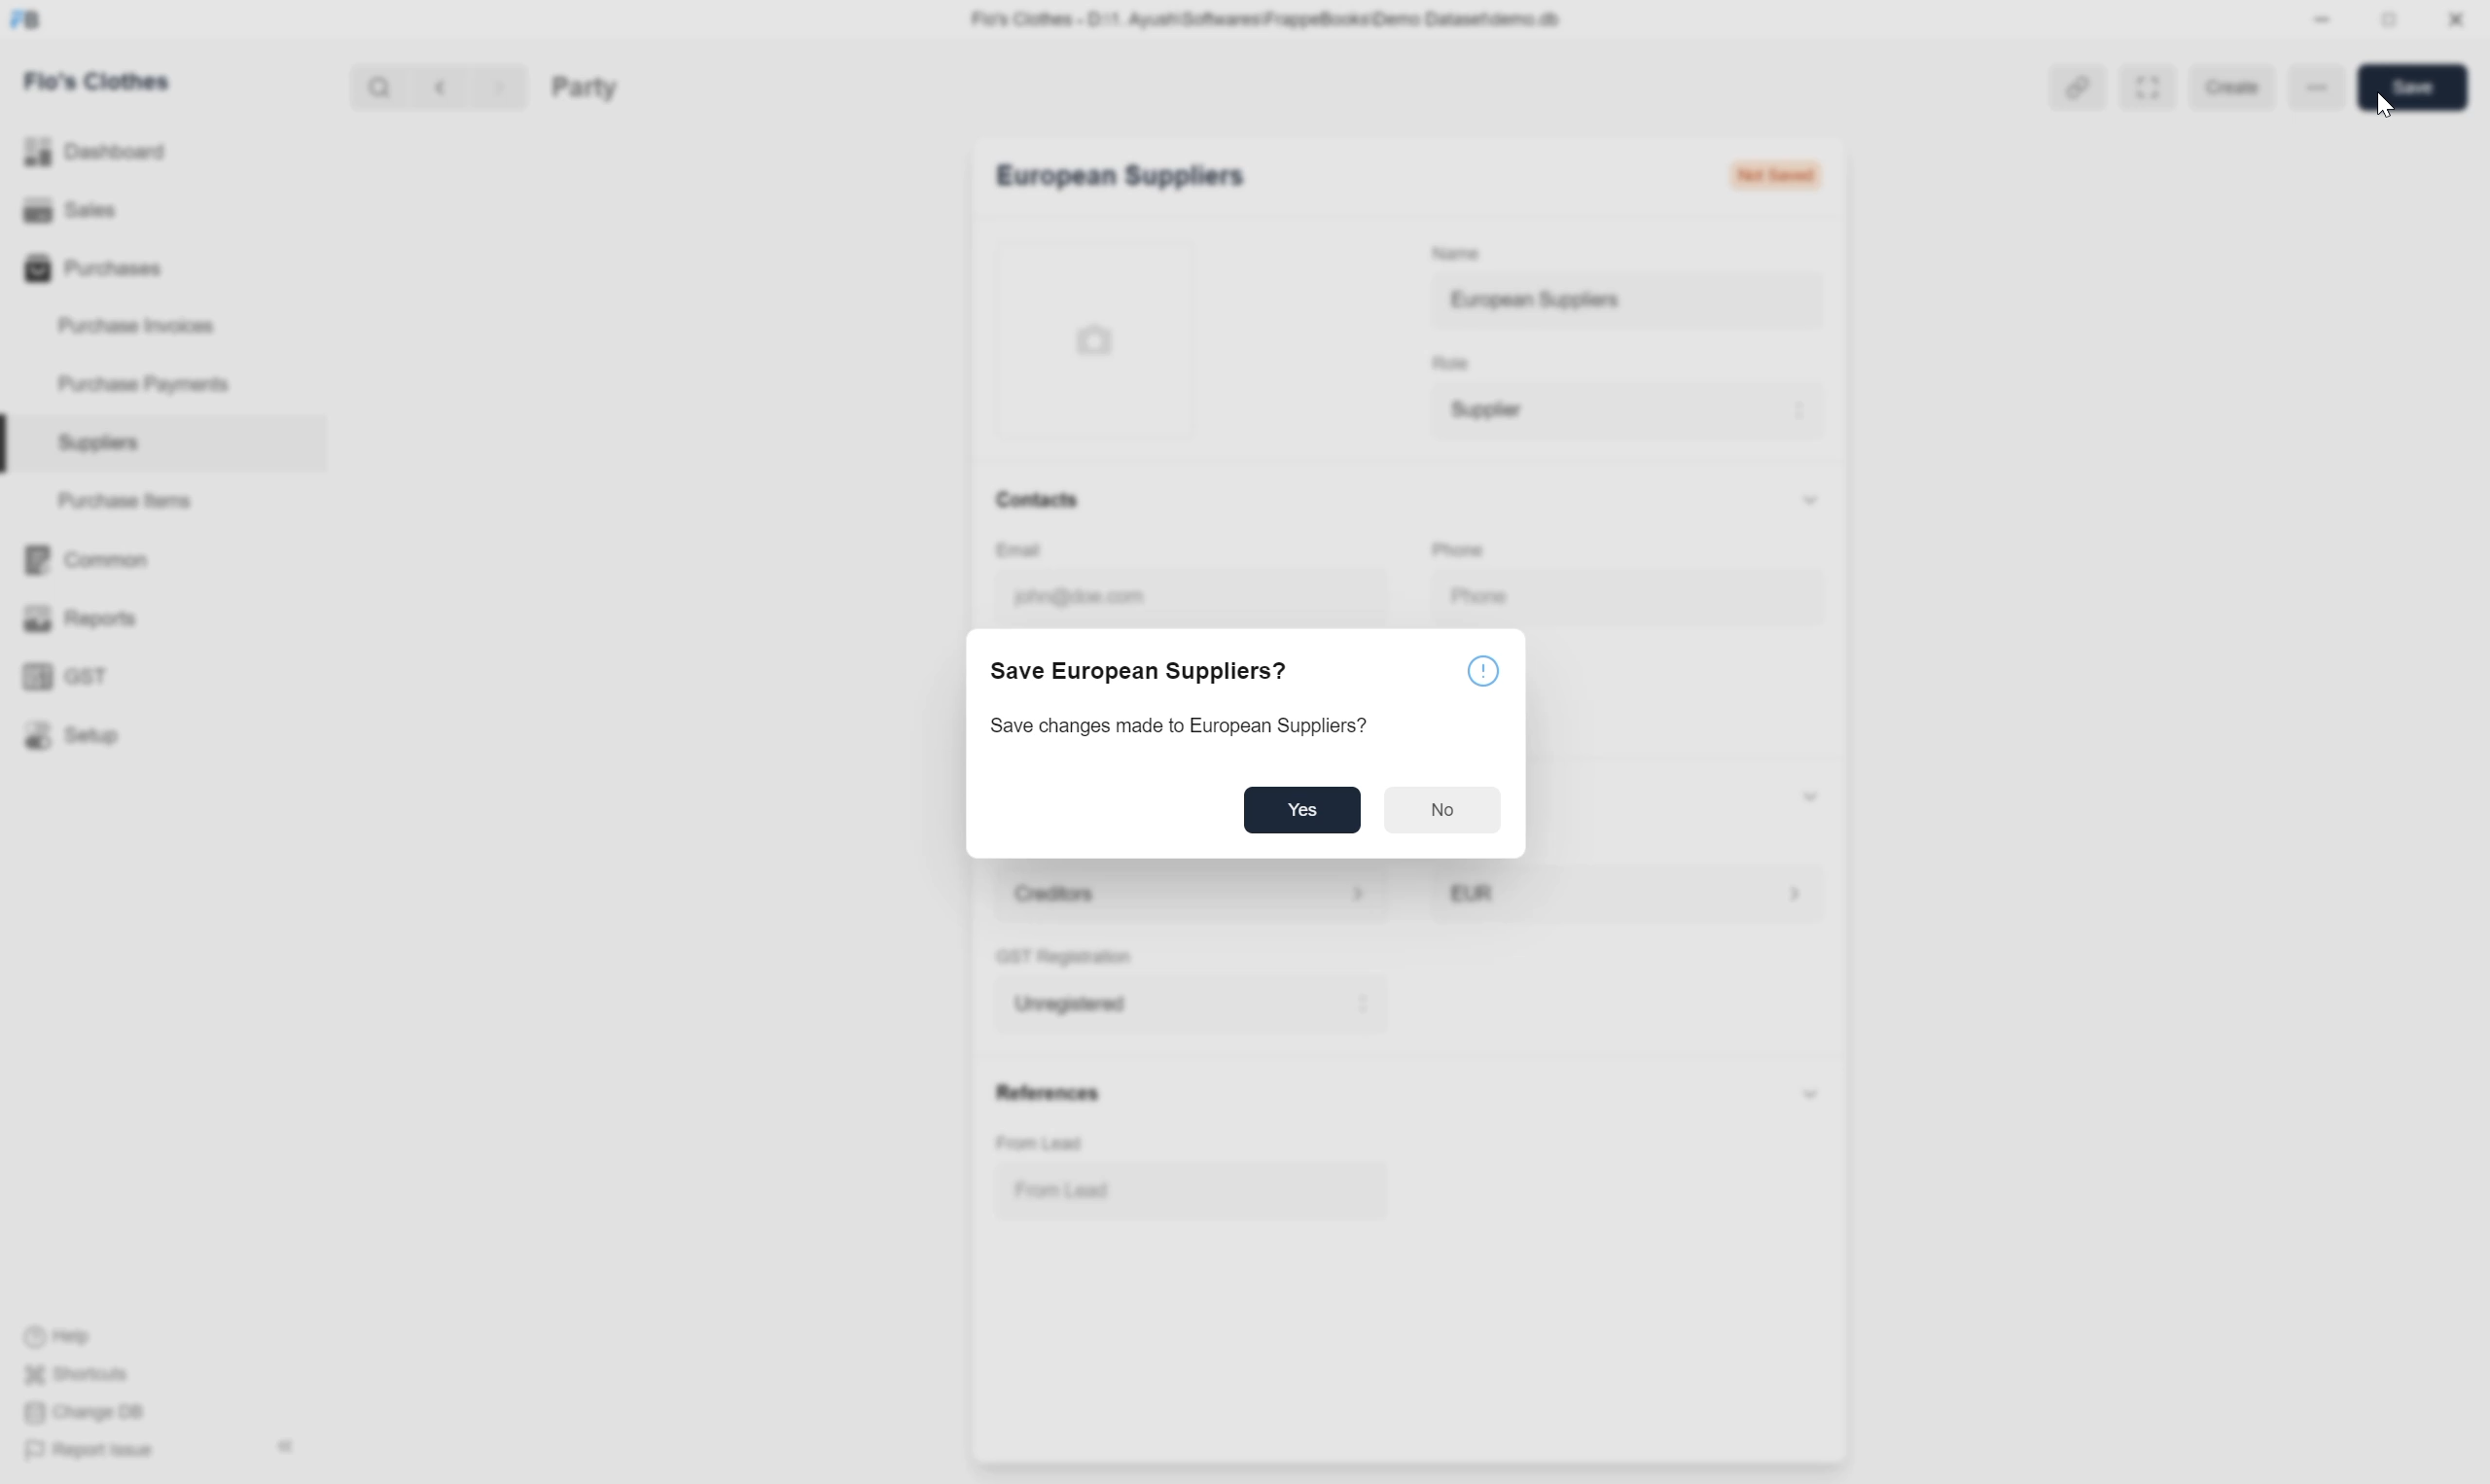  Describe the element at coordinates (1186, 723) in the screenshot. I see `Save changes made to European Suppliers?` at that location.